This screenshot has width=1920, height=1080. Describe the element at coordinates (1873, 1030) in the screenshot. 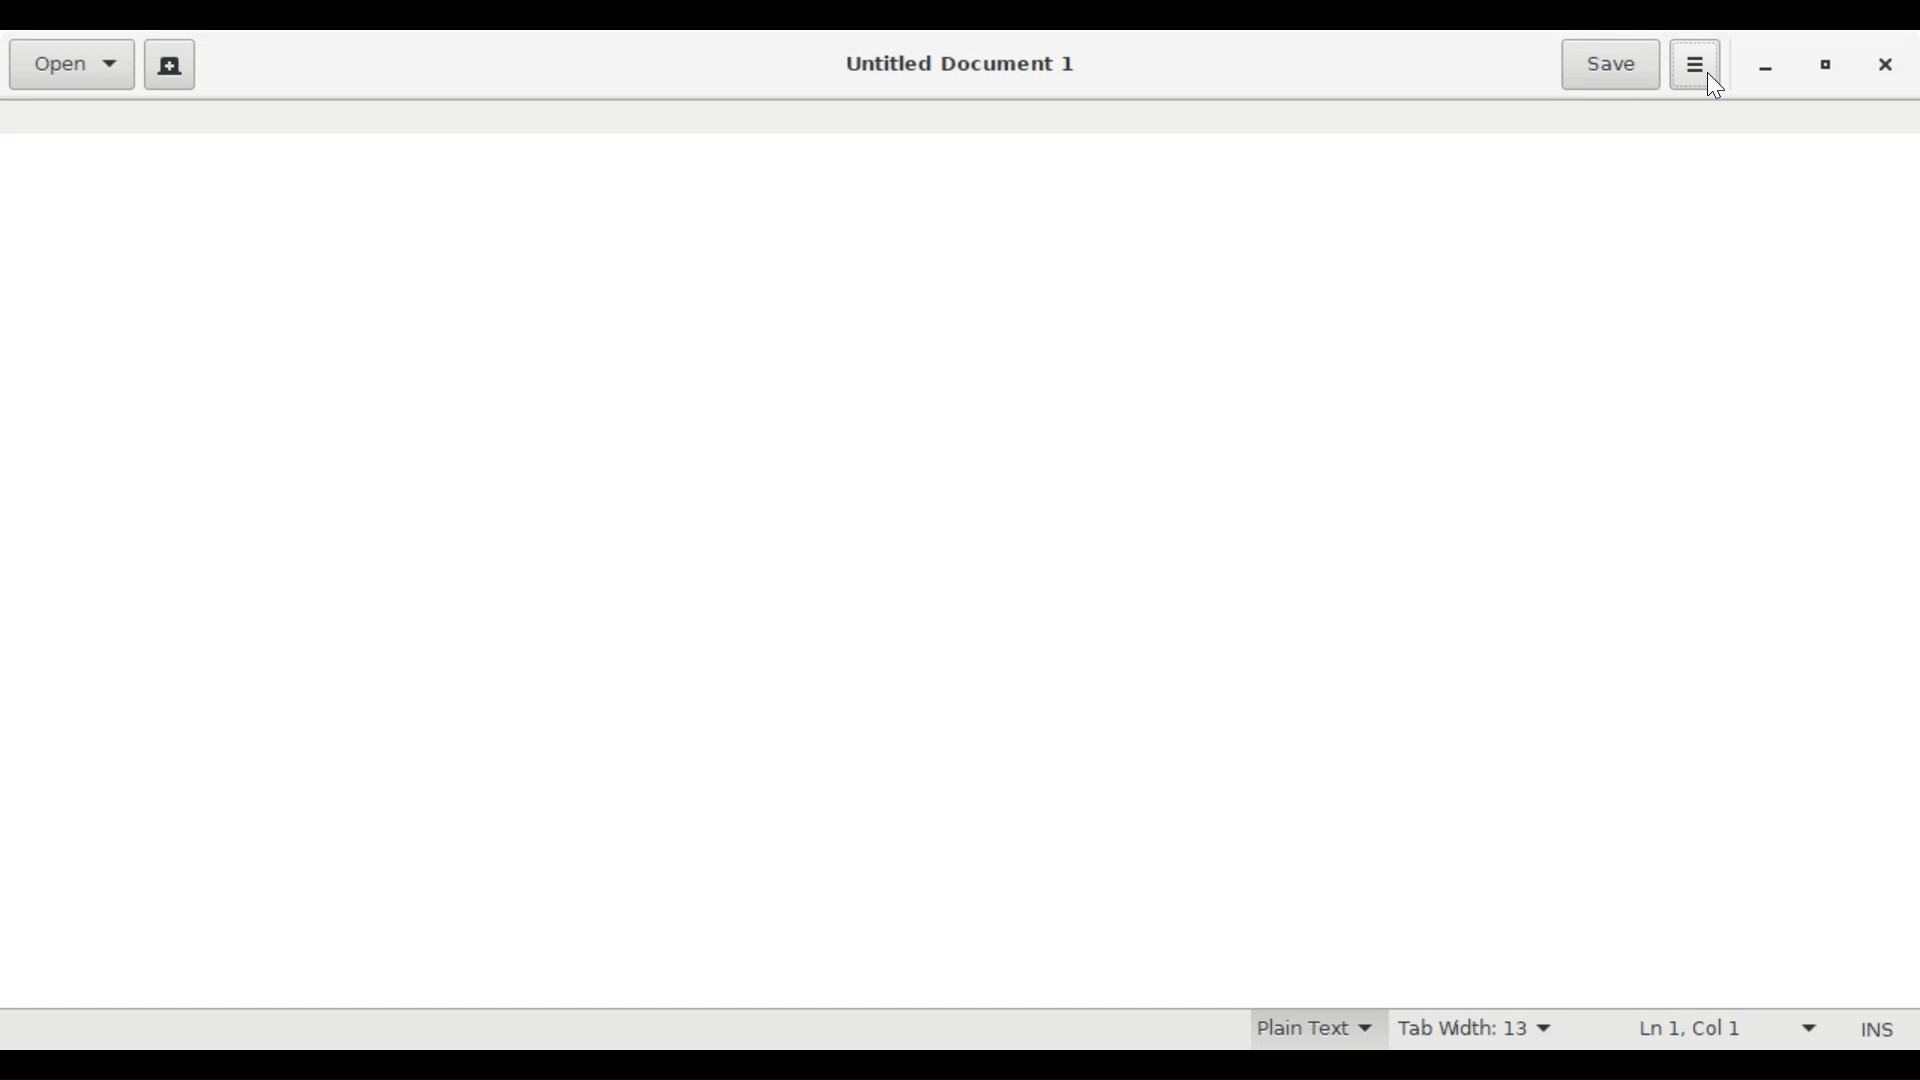

I see `Insert Mode` at that location.